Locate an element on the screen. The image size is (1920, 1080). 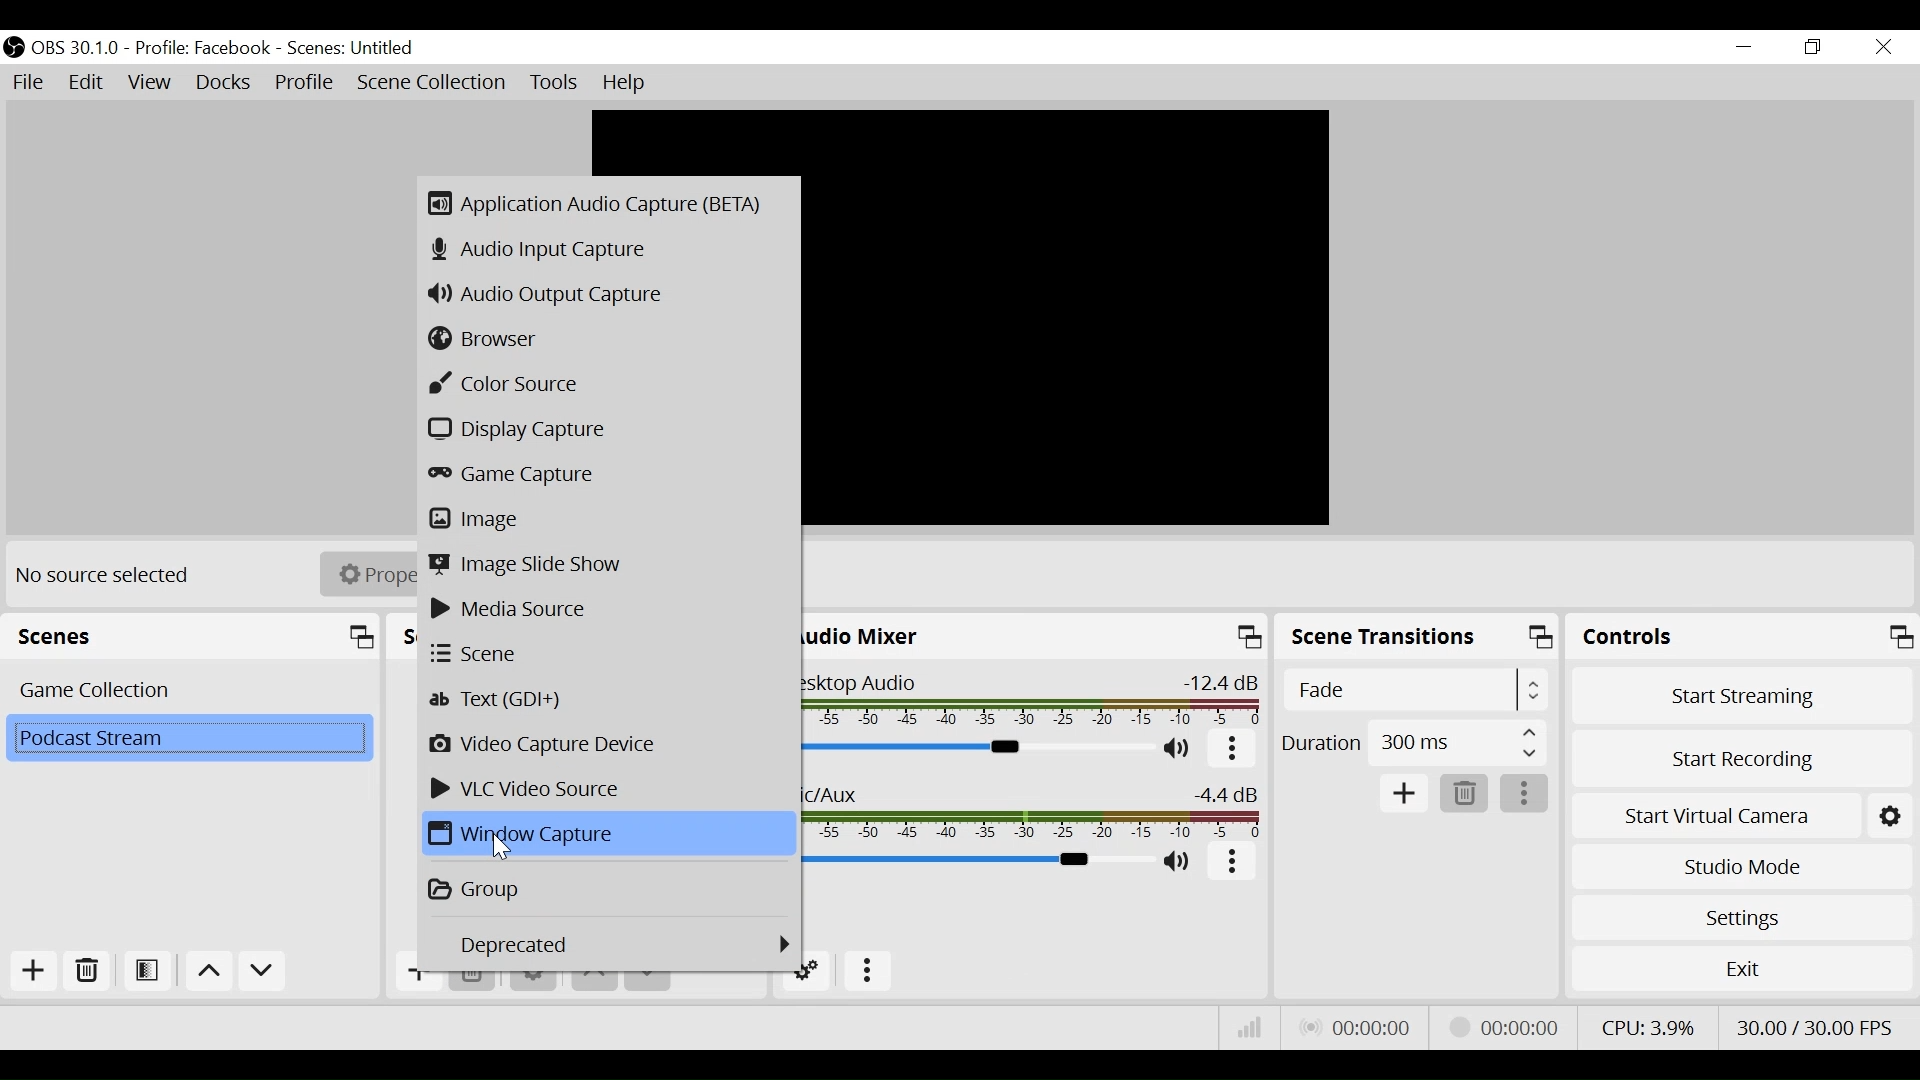
Audio Mixer Slider is located at coordinates (983, 749).